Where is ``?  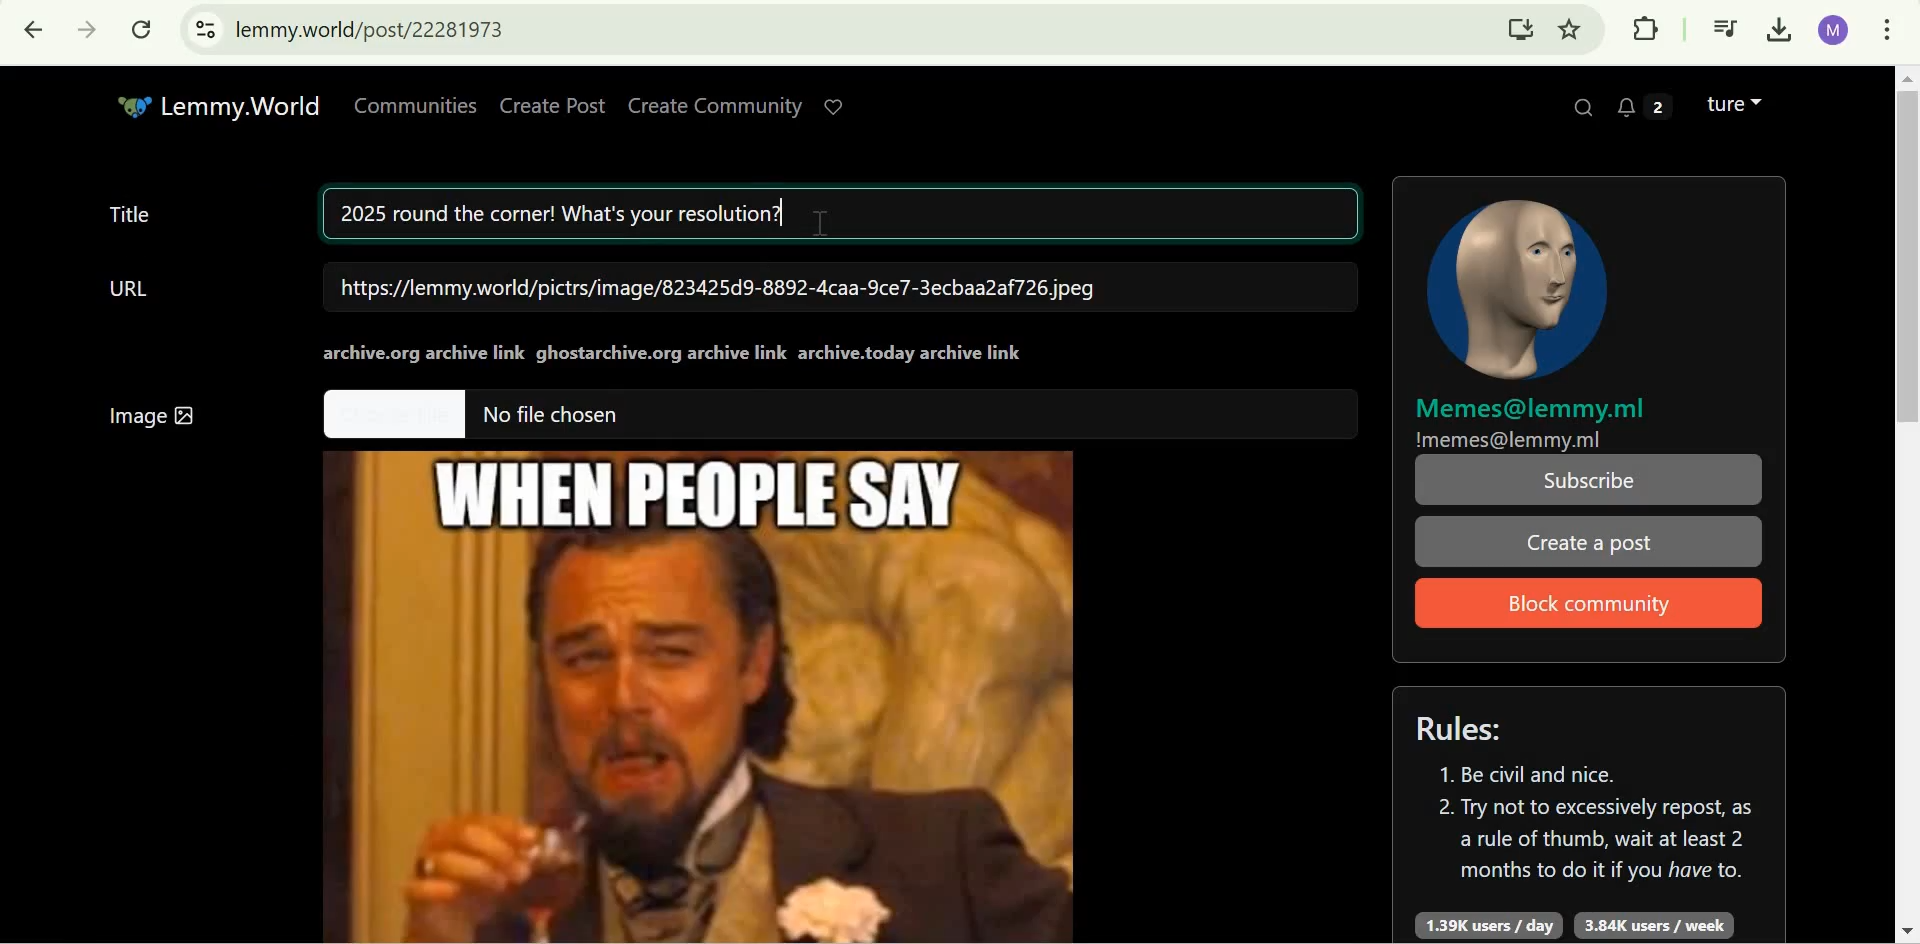
 is located at coordinates (393, 415).